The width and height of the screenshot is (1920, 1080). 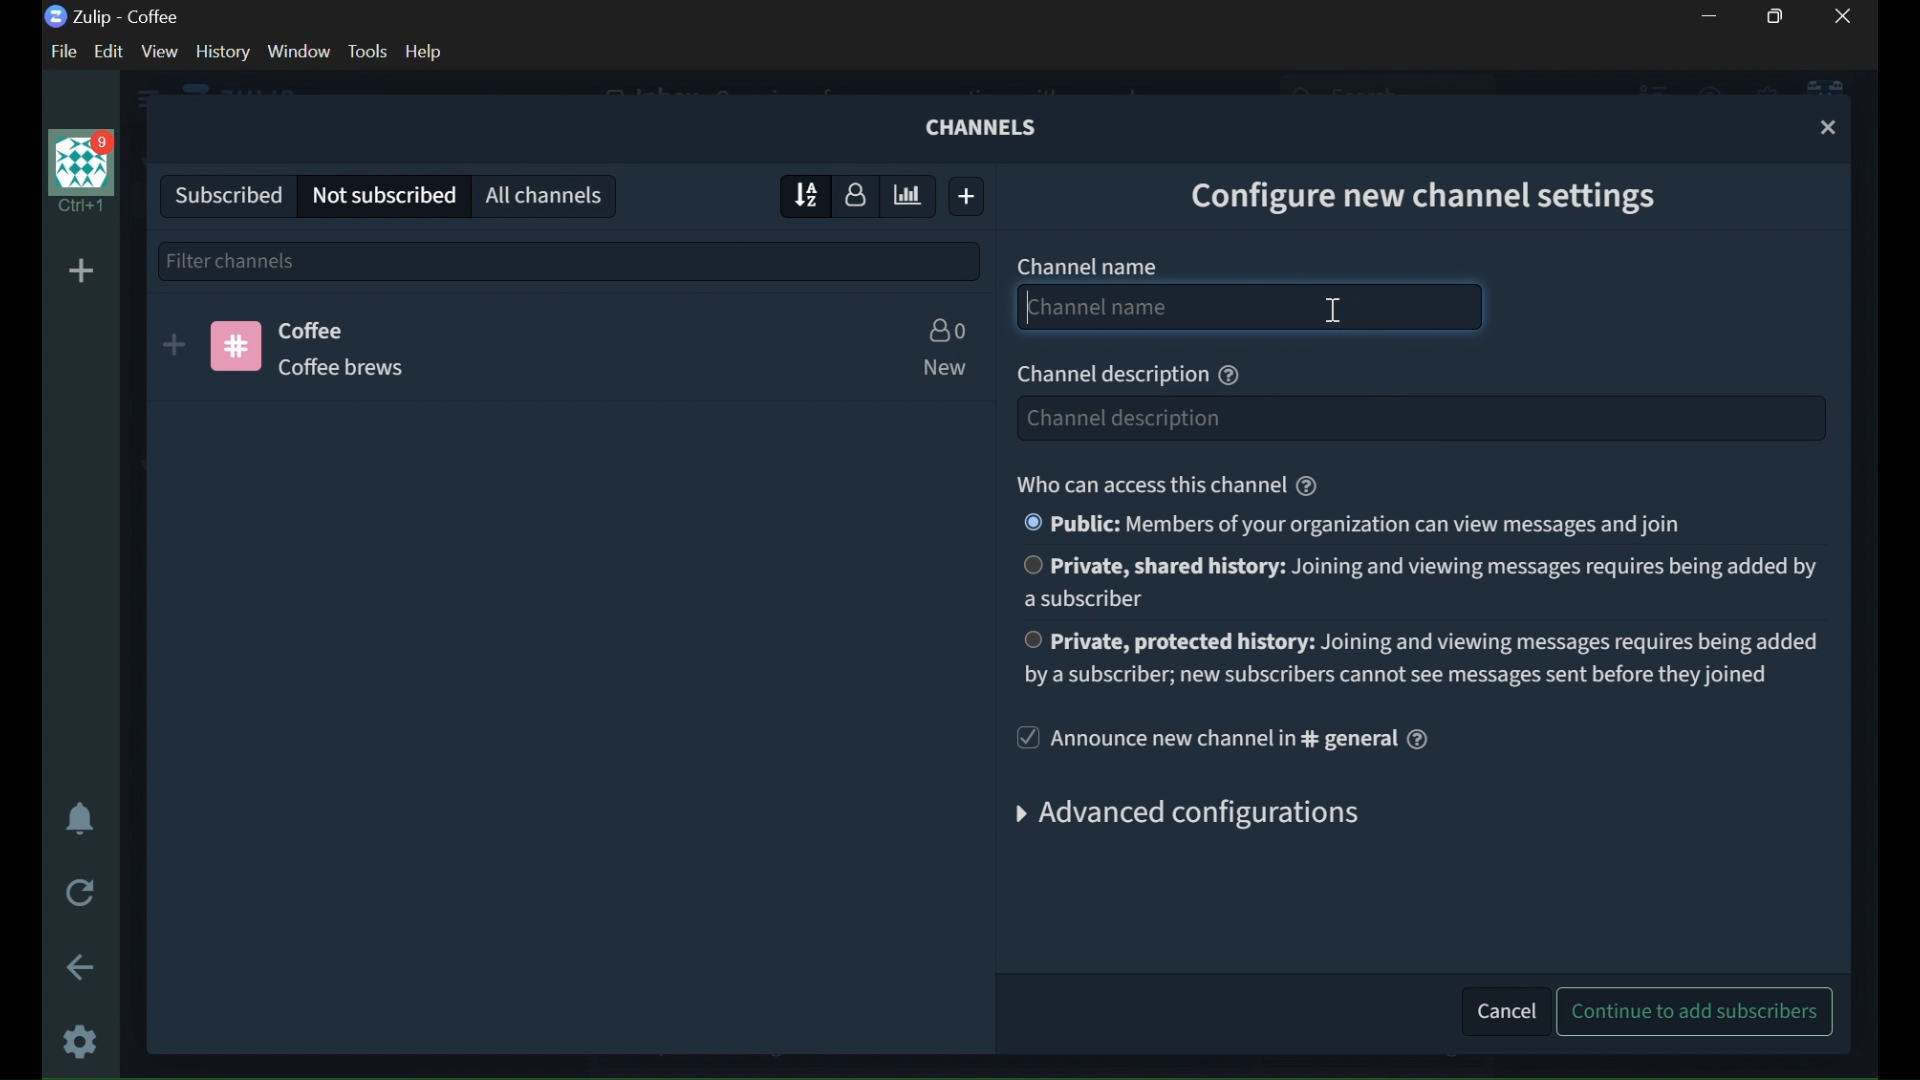 What do you see at coordinates (316, 329) in the screenshot?
I see `CHANNEL NAME` at bounding box center [316, 329].